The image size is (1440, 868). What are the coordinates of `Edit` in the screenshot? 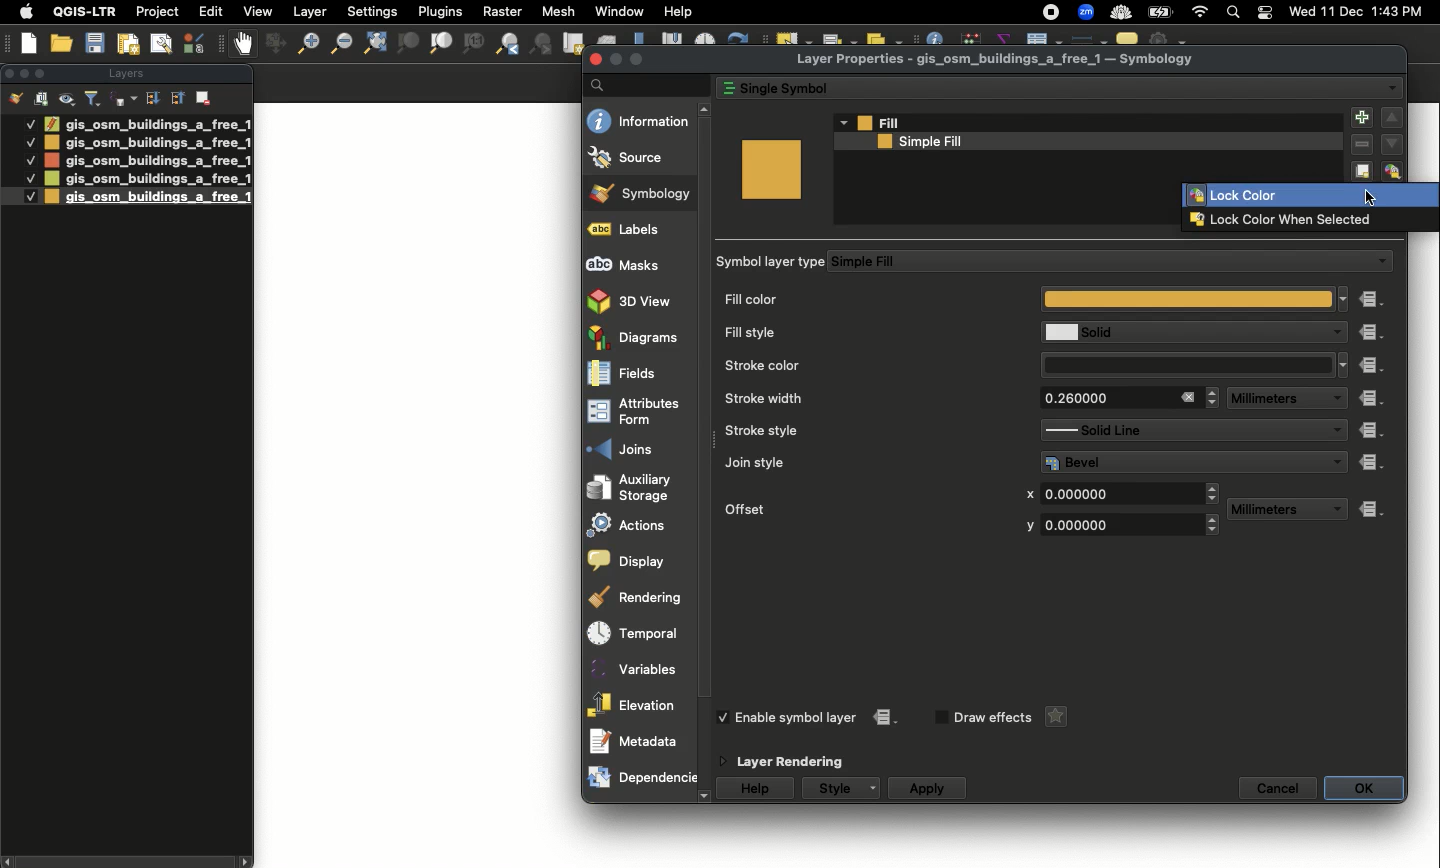 It's located at (211, 11).